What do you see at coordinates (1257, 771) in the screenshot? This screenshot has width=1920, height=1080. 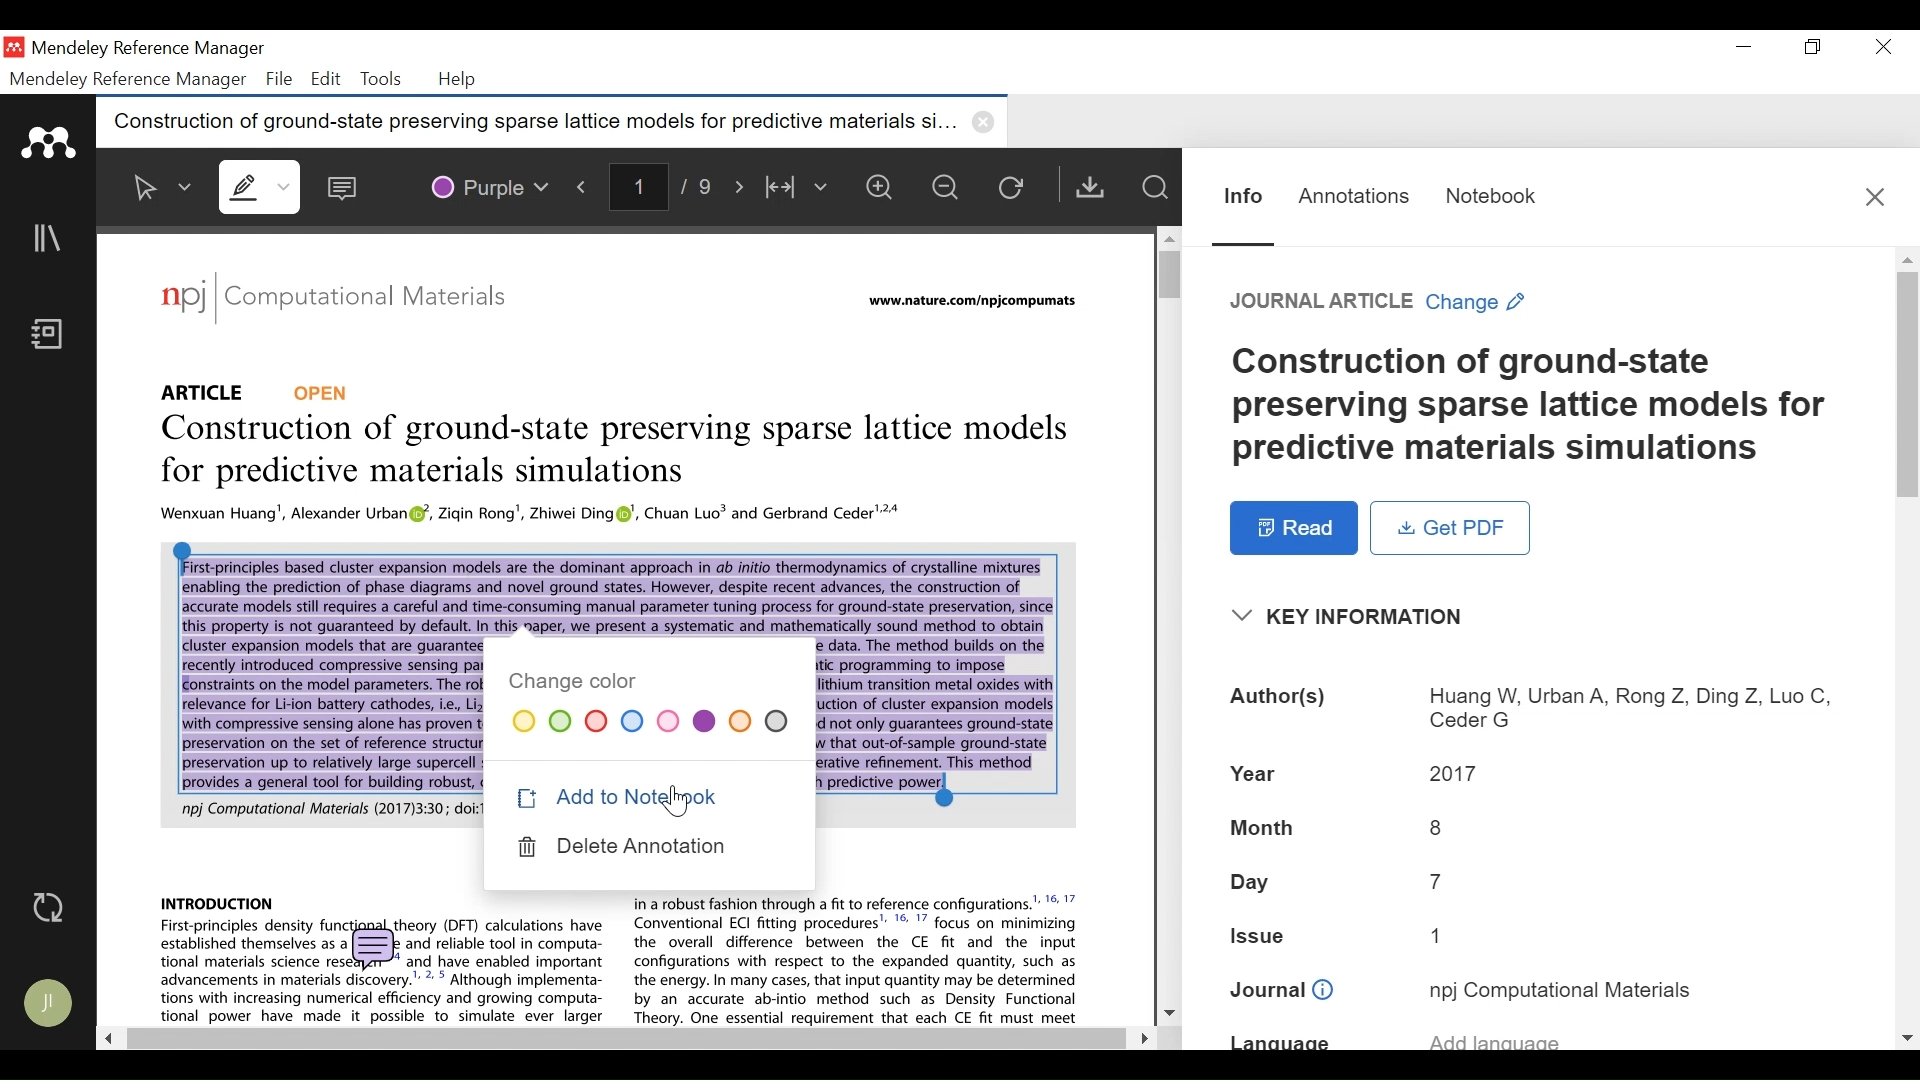 I see `Year` at bounding box center [1257, 771].